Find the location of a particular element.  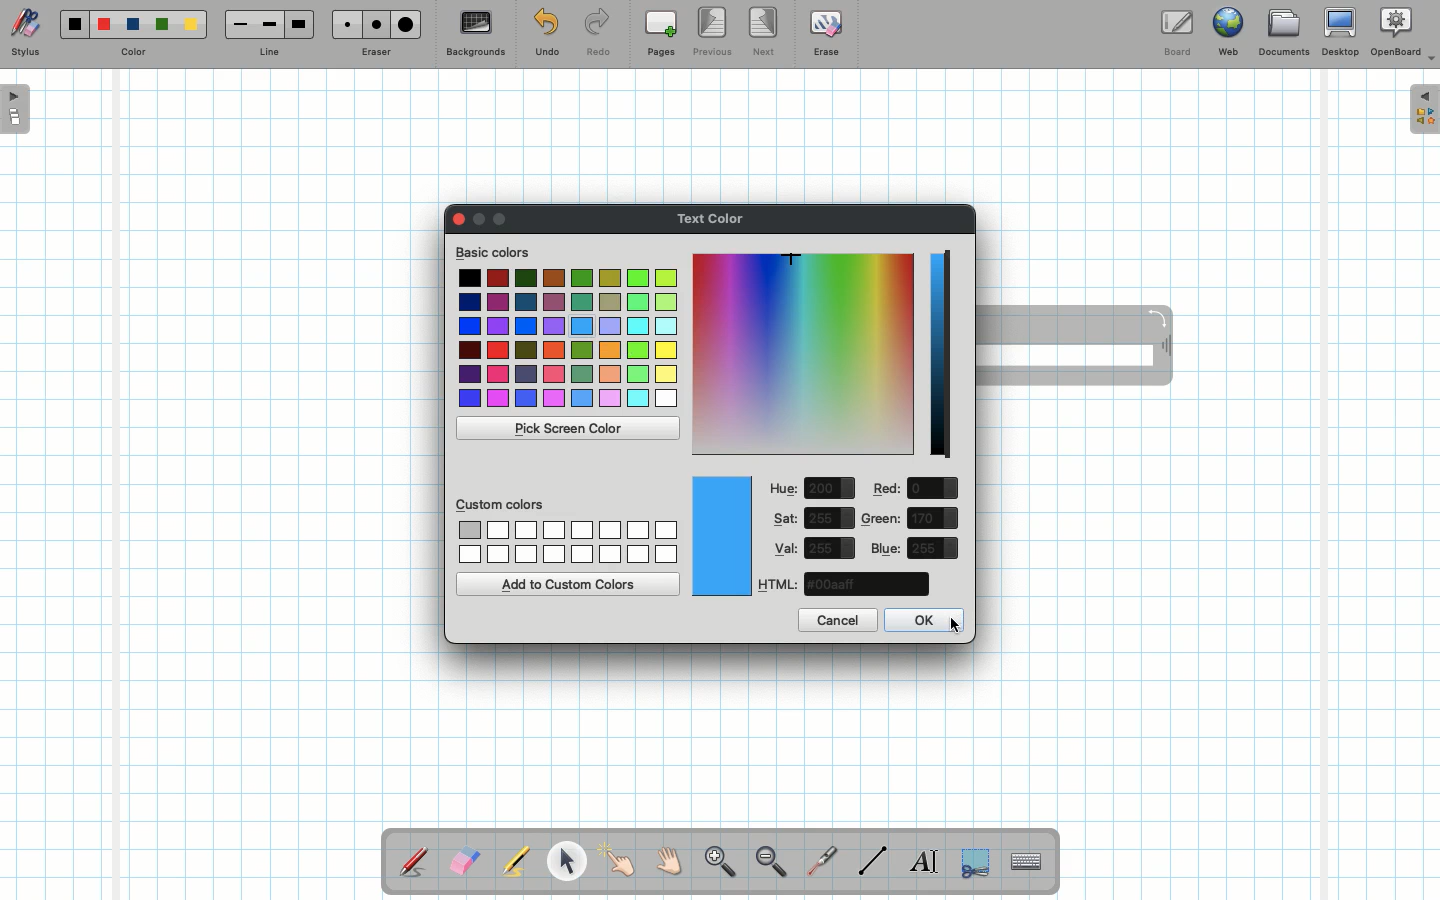

value is located at coordinates (934, 518).